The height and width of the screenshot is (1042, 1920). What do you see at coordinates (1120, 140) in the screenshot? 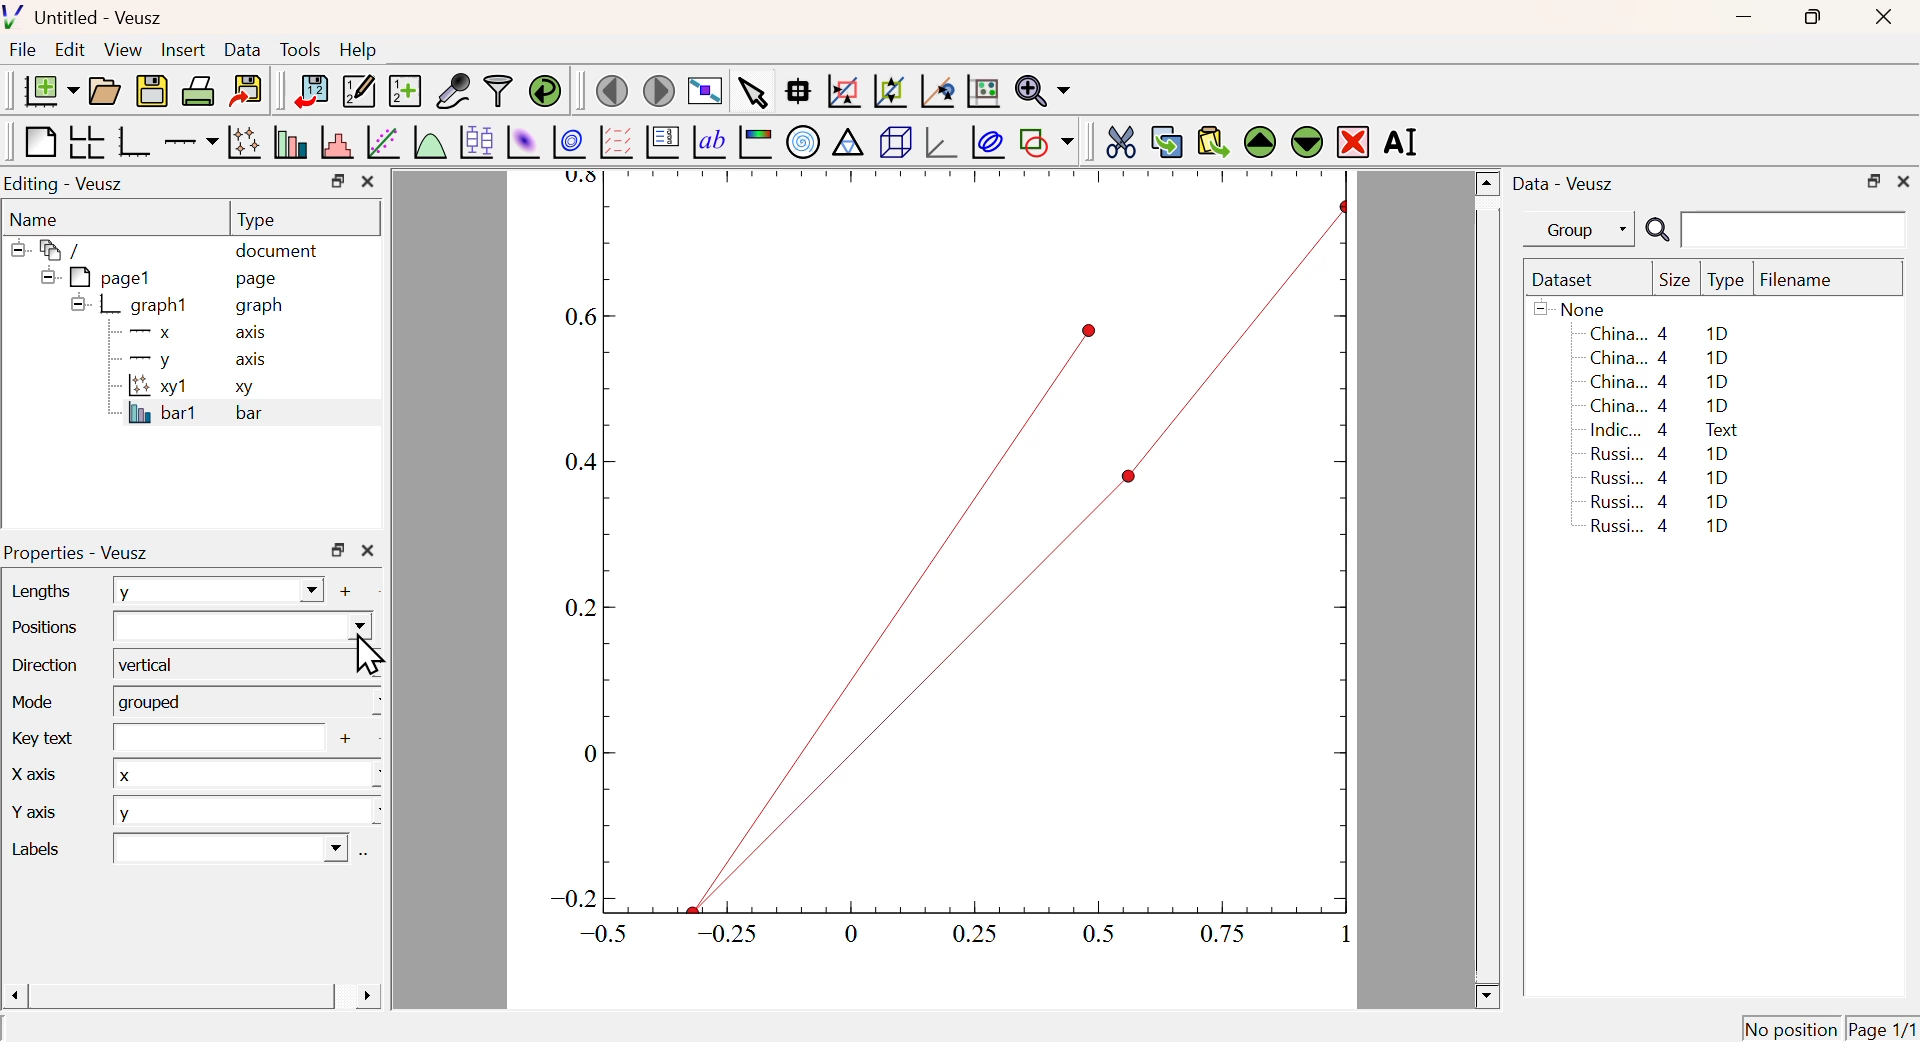
I see `Cut` at bounding box center [1120, 140].